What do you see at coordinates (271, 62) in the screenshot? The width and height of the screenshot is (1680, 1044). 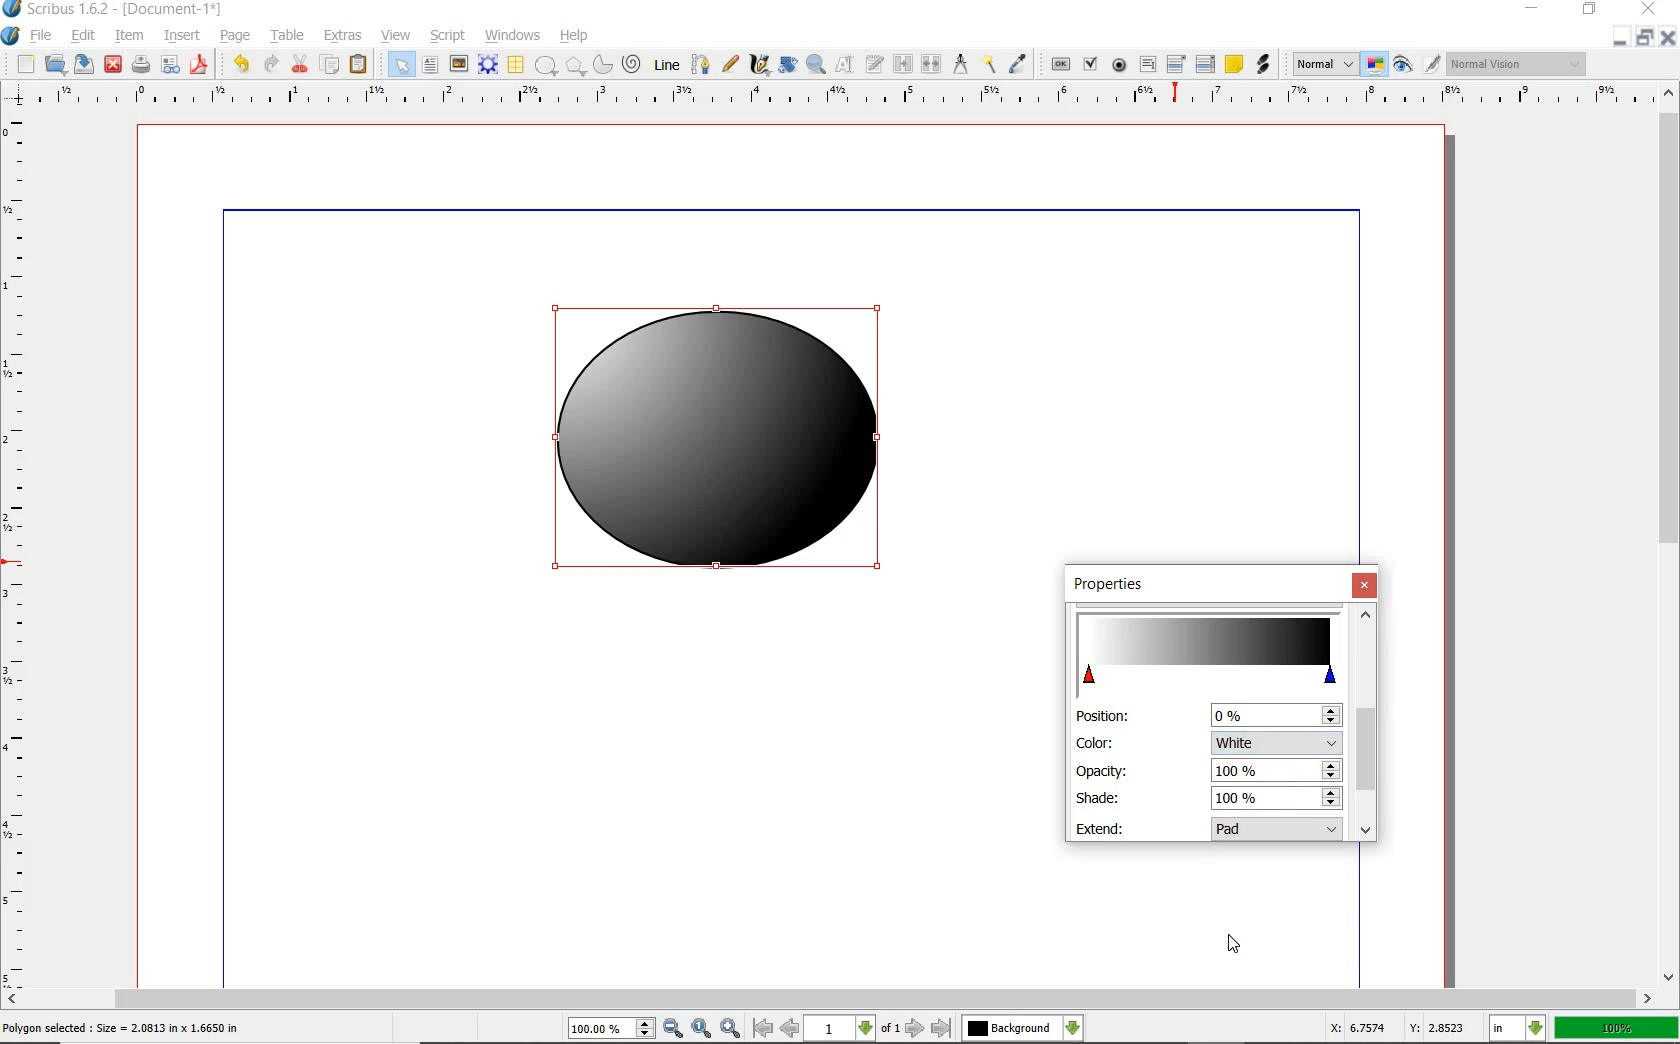 I see `REDO` at bounding box center [271, 62].